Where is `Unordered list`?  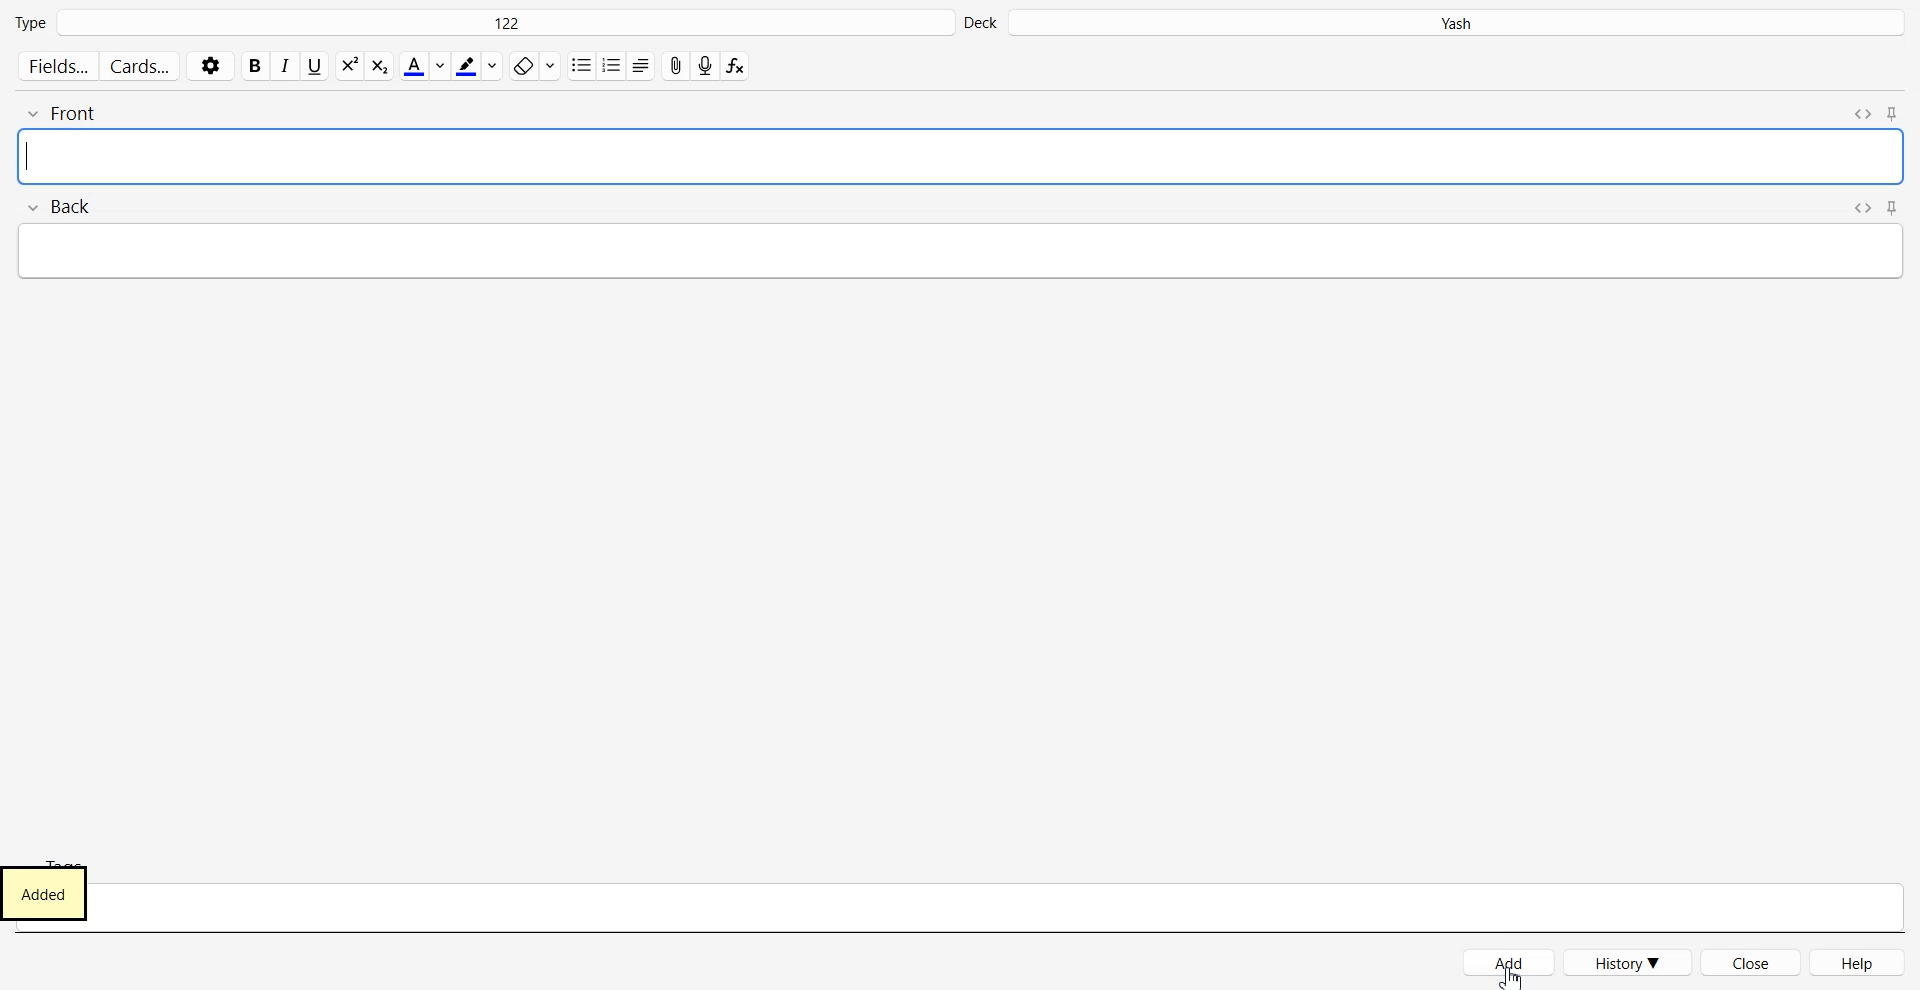 Unordered list is located at coordinates (581, 65).